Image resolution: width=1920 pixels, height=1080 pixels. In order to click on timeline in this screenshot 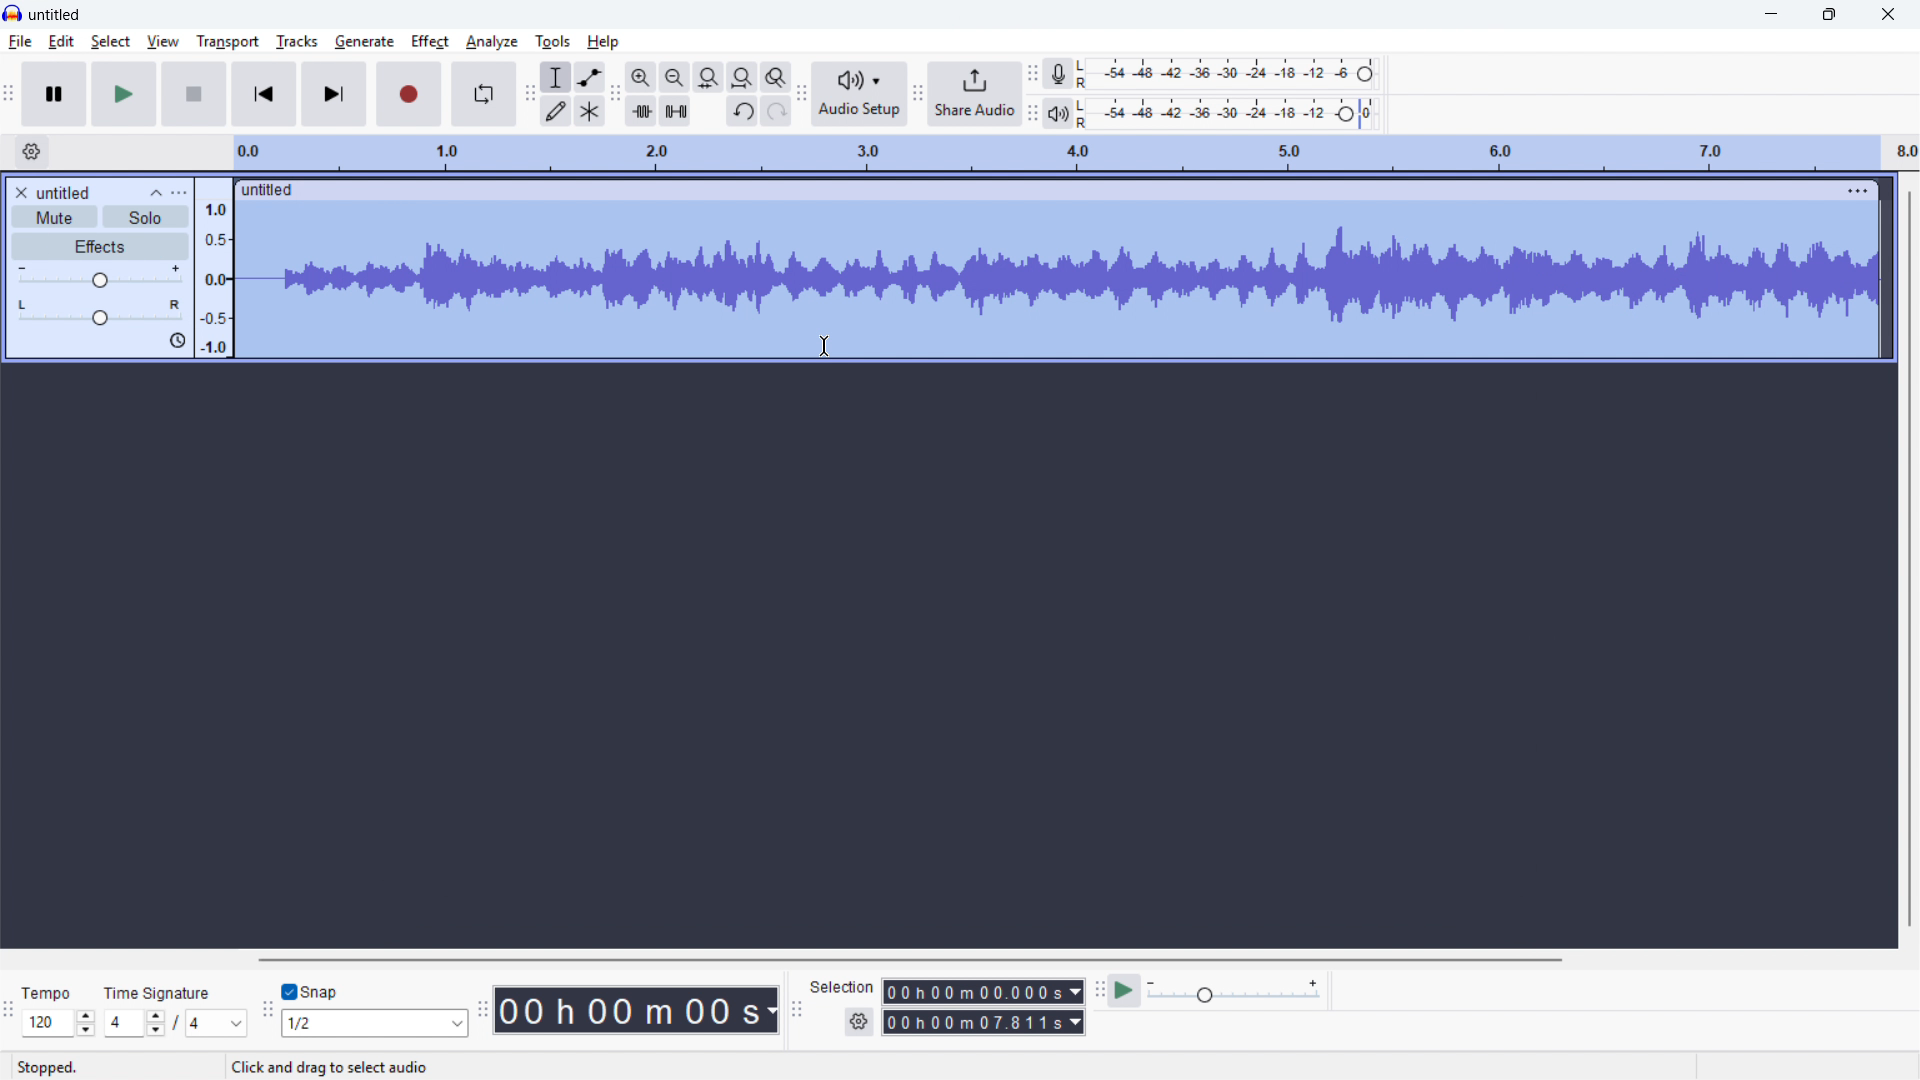, I will do `click(1074, 153)`.